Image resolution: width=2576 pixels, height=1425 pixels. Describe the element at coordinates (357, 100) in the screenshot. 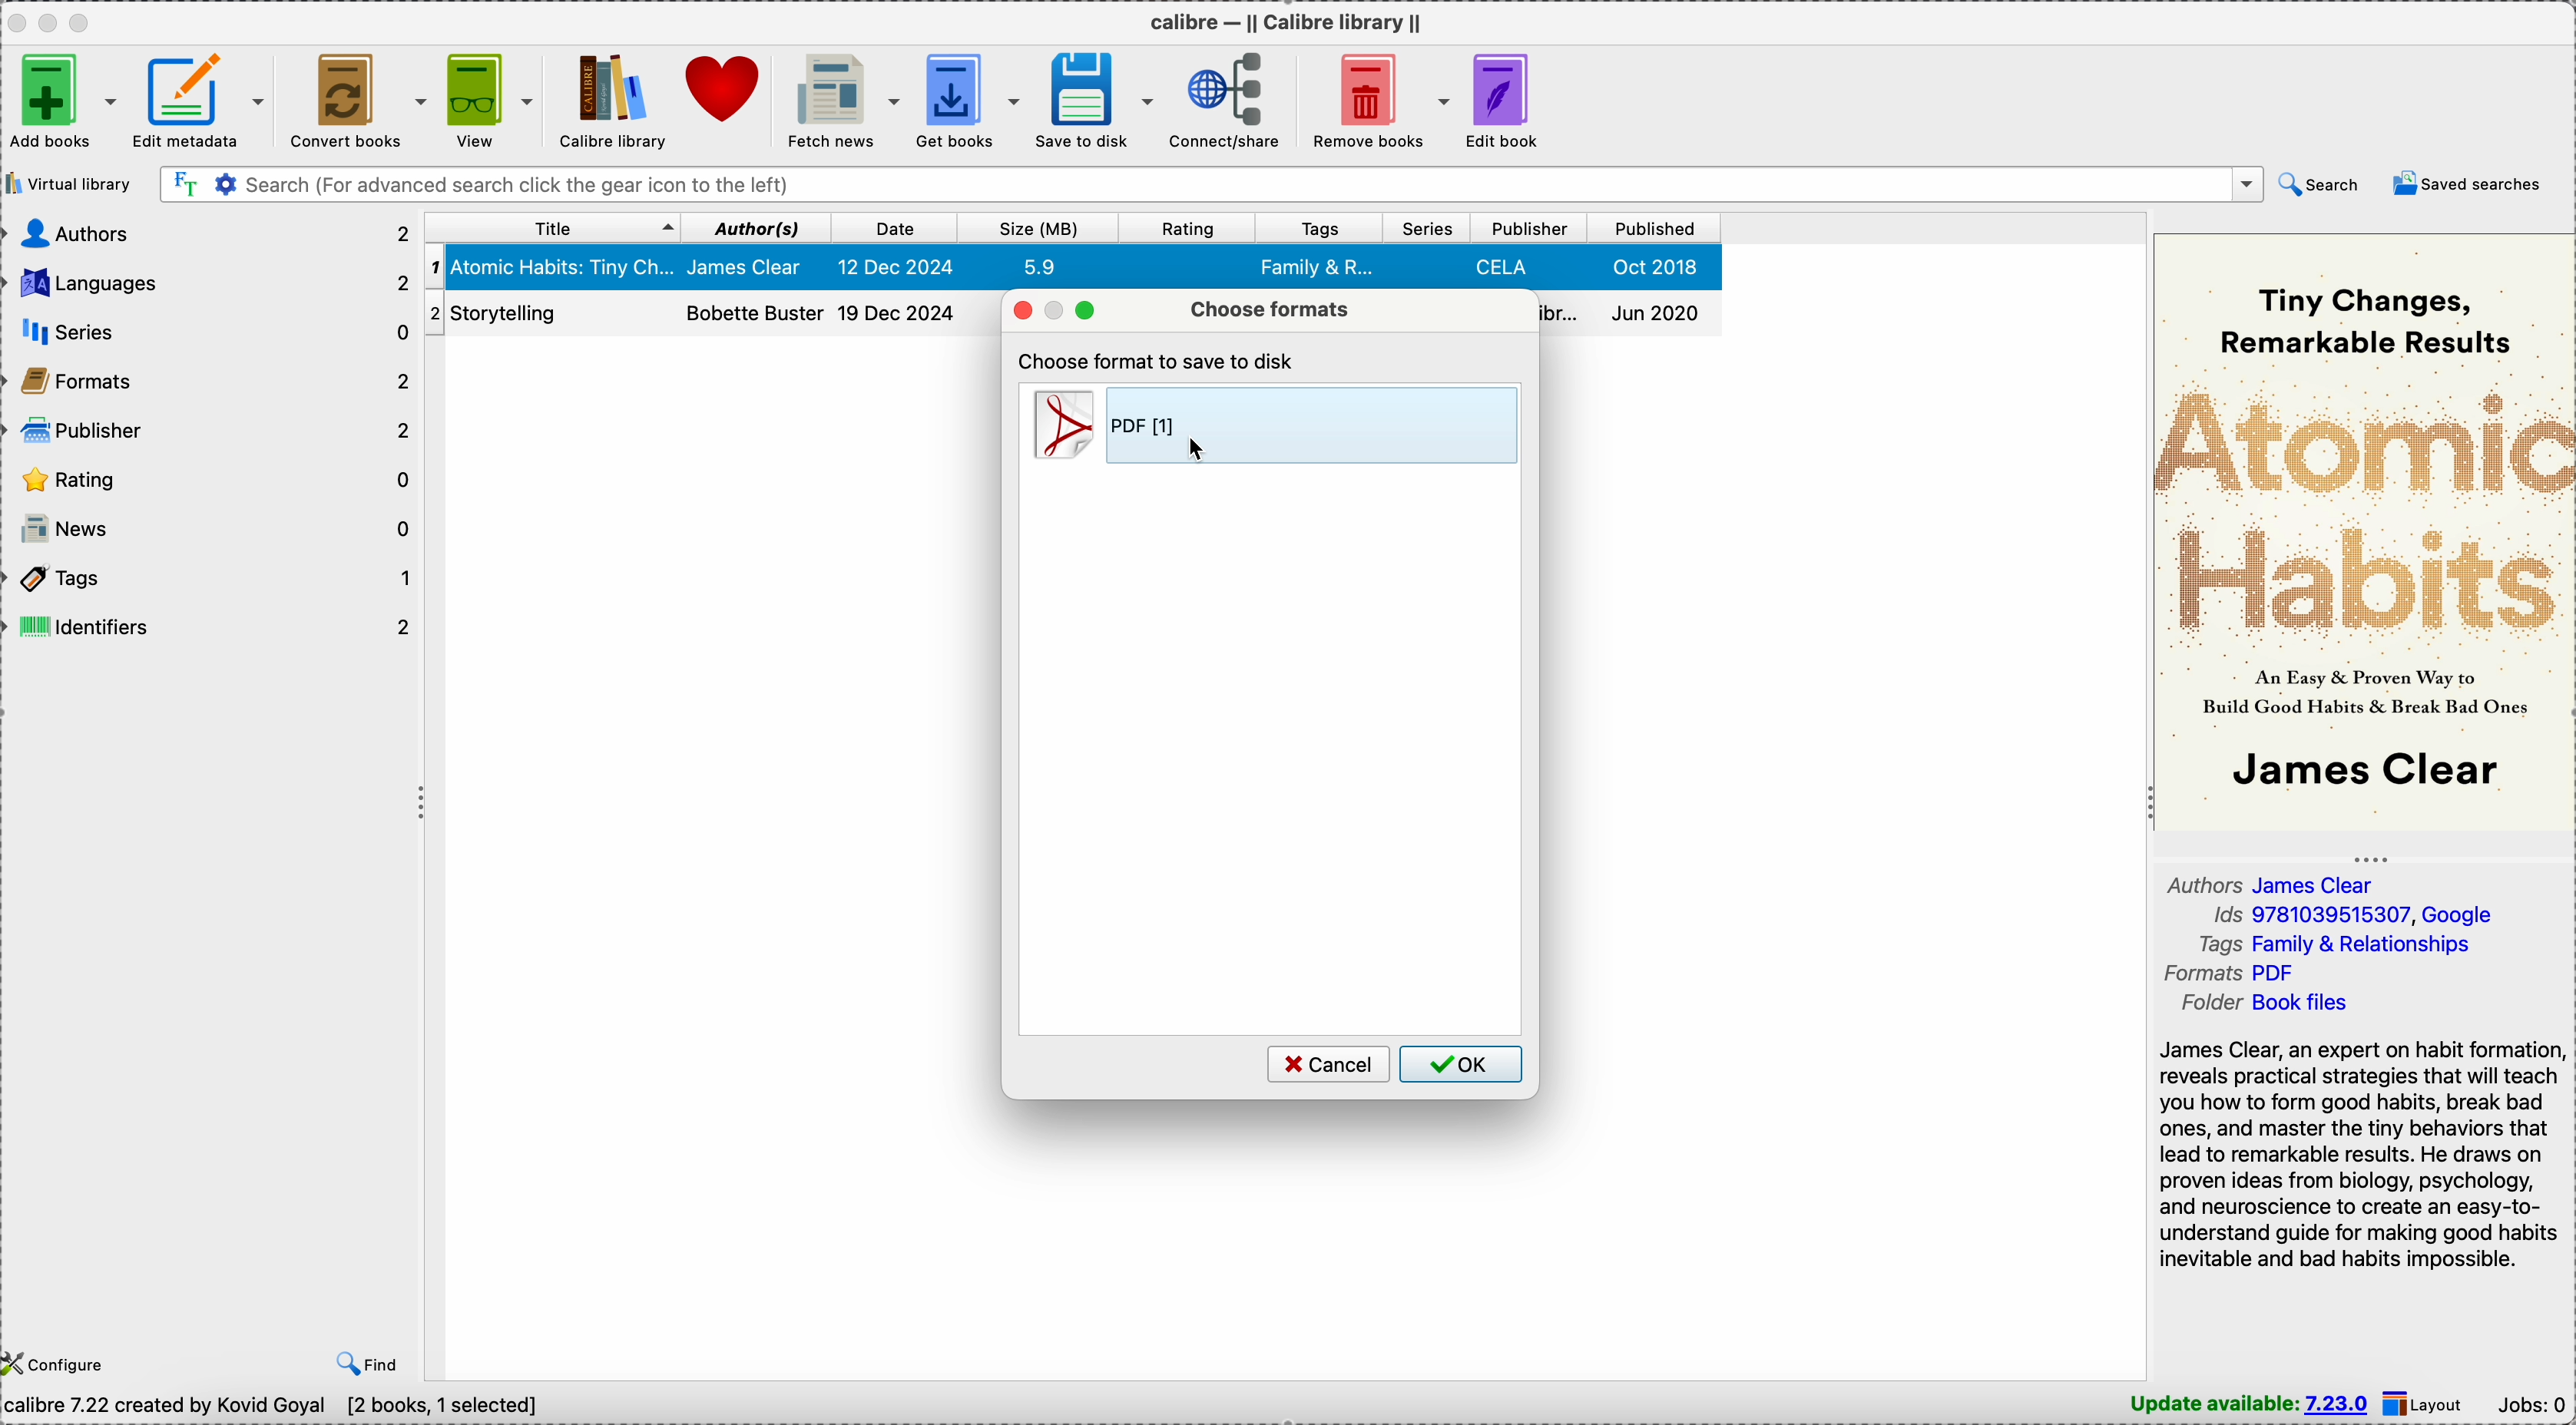

I see `convert books` at that location.